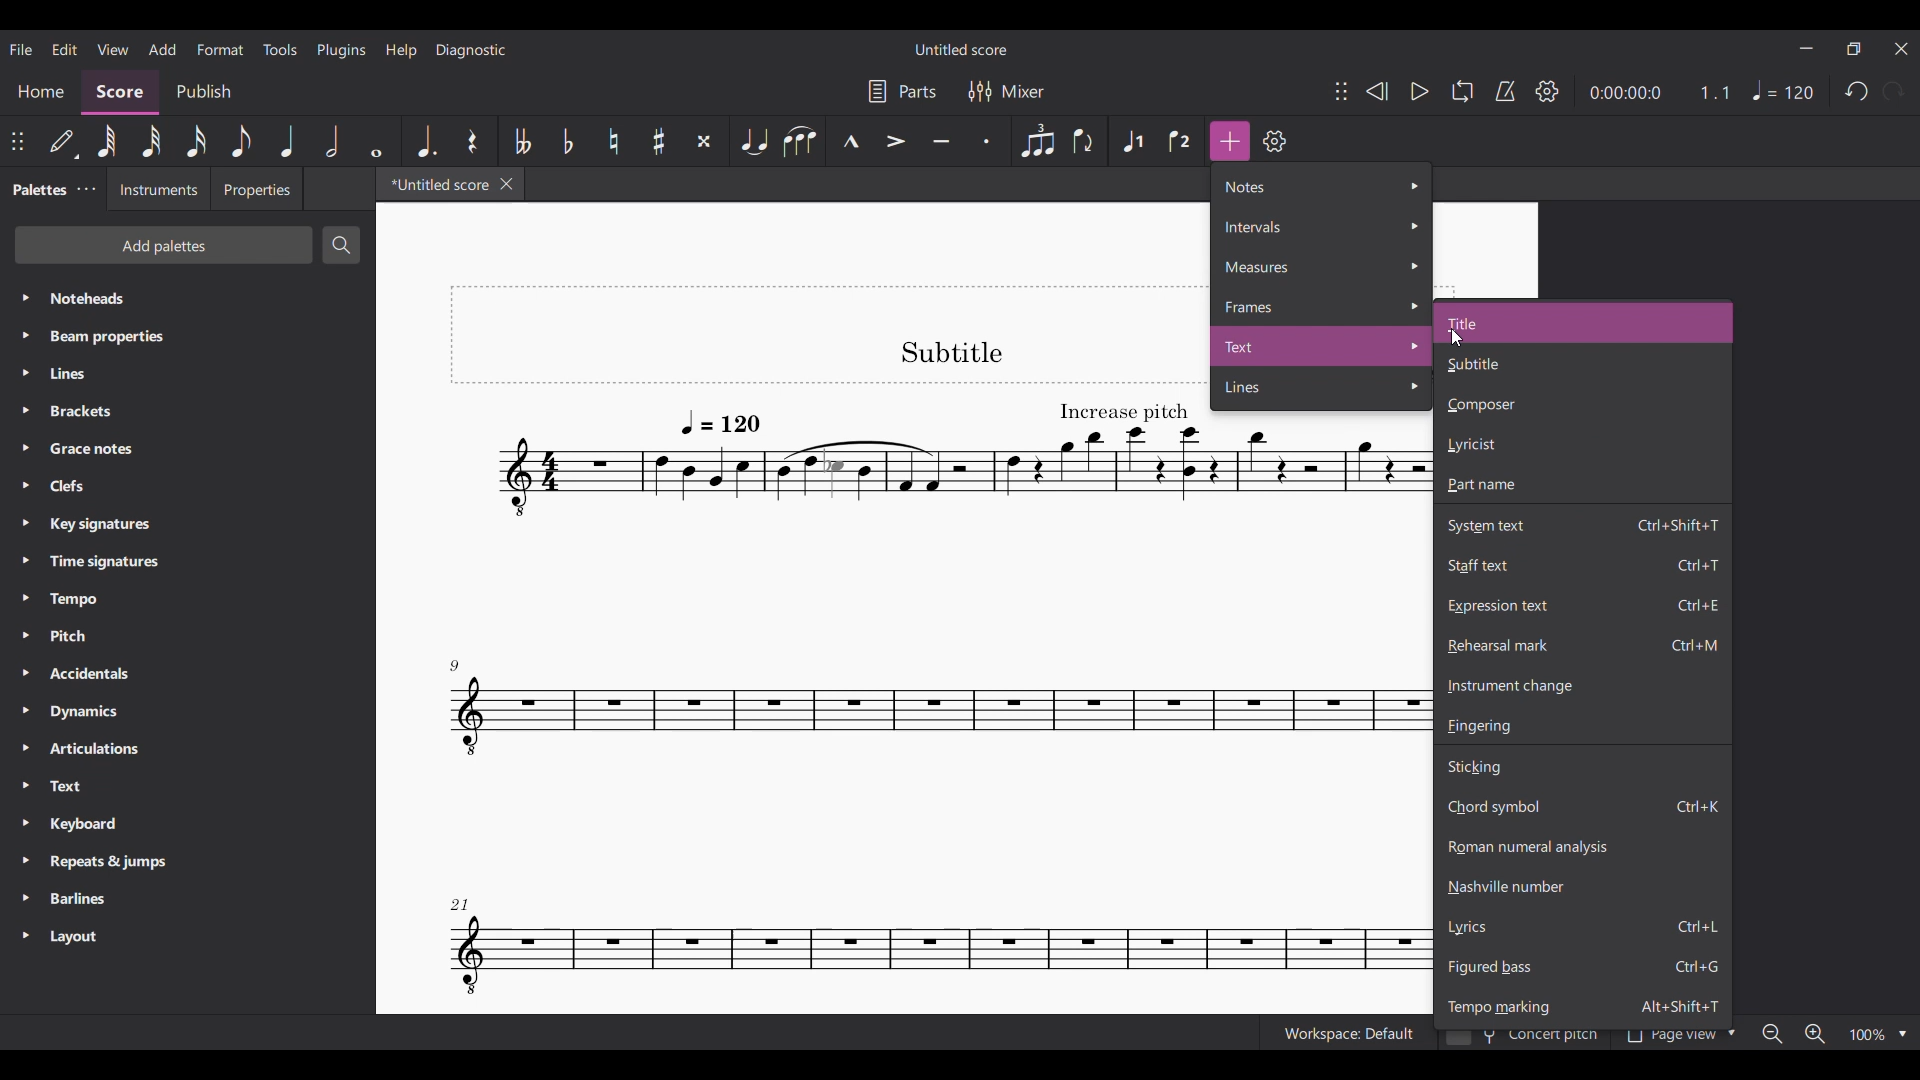  Describe the element at coordinates (941, 141) in the screenshot. I see `Tenuto` at that location.